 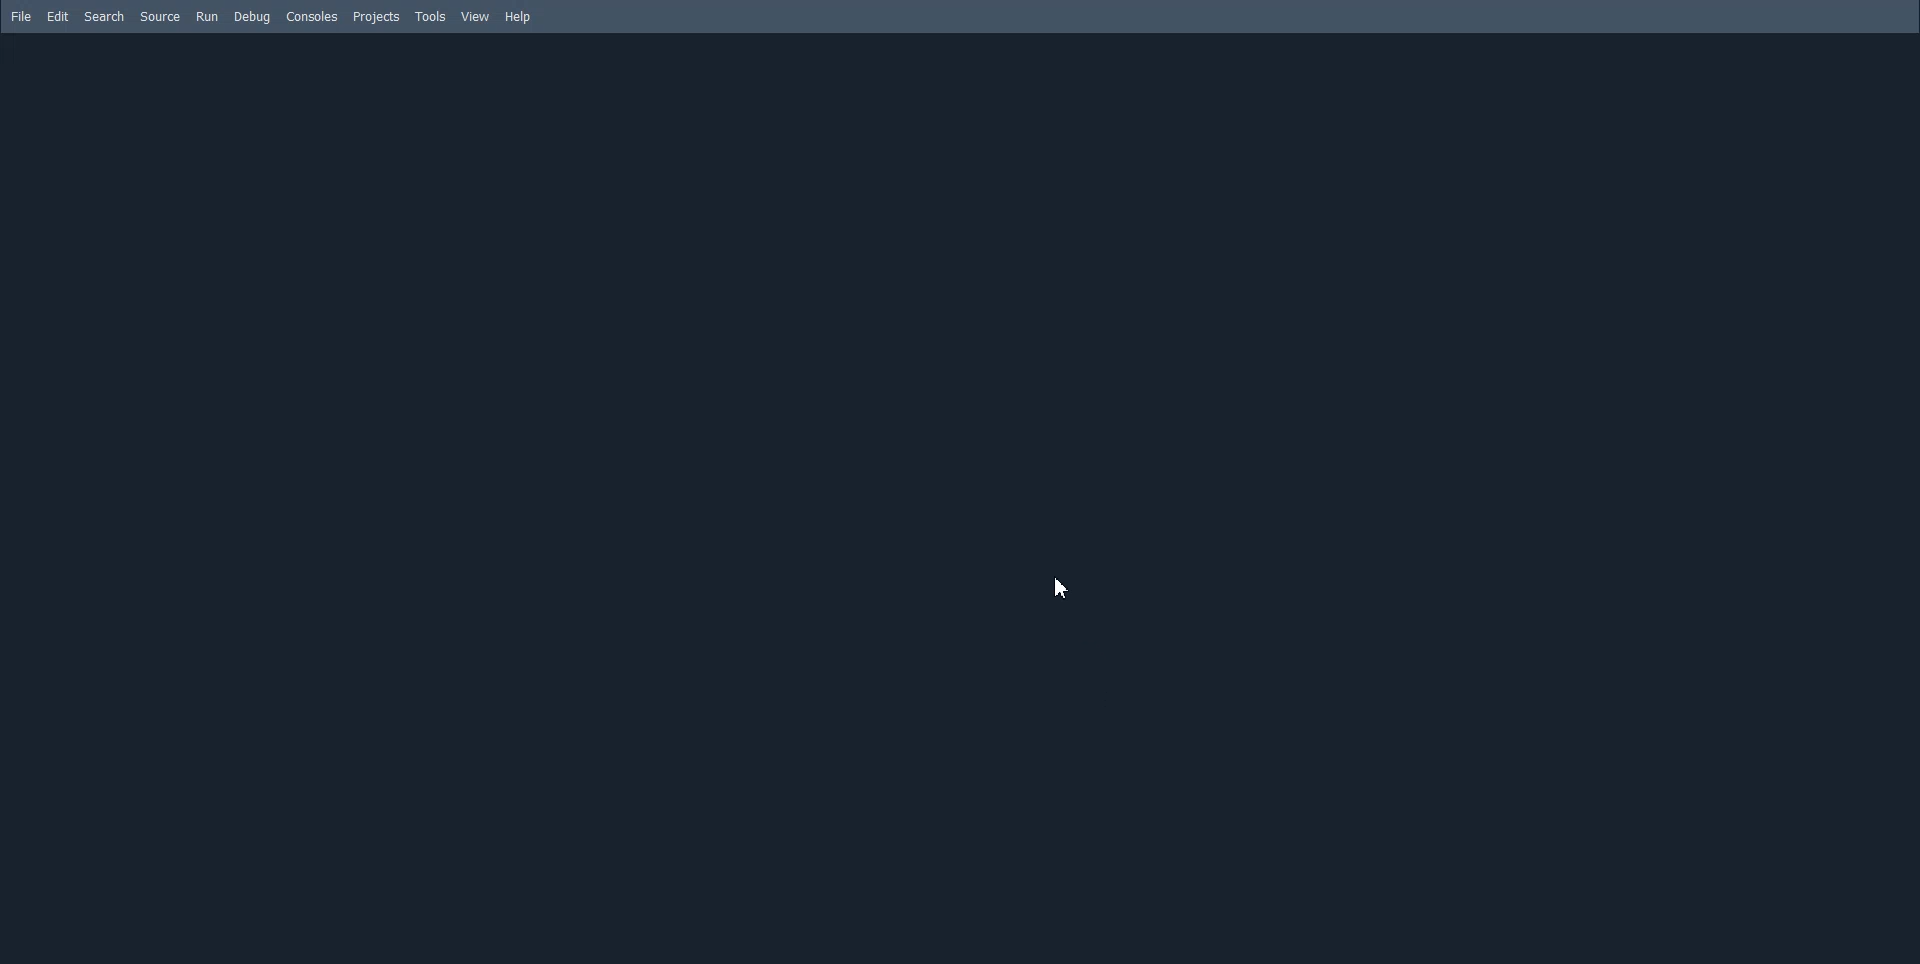 What do you see at coordinates (312, 17) in the screenshot?
I see `Consoles` at bounding box center [312, 17].